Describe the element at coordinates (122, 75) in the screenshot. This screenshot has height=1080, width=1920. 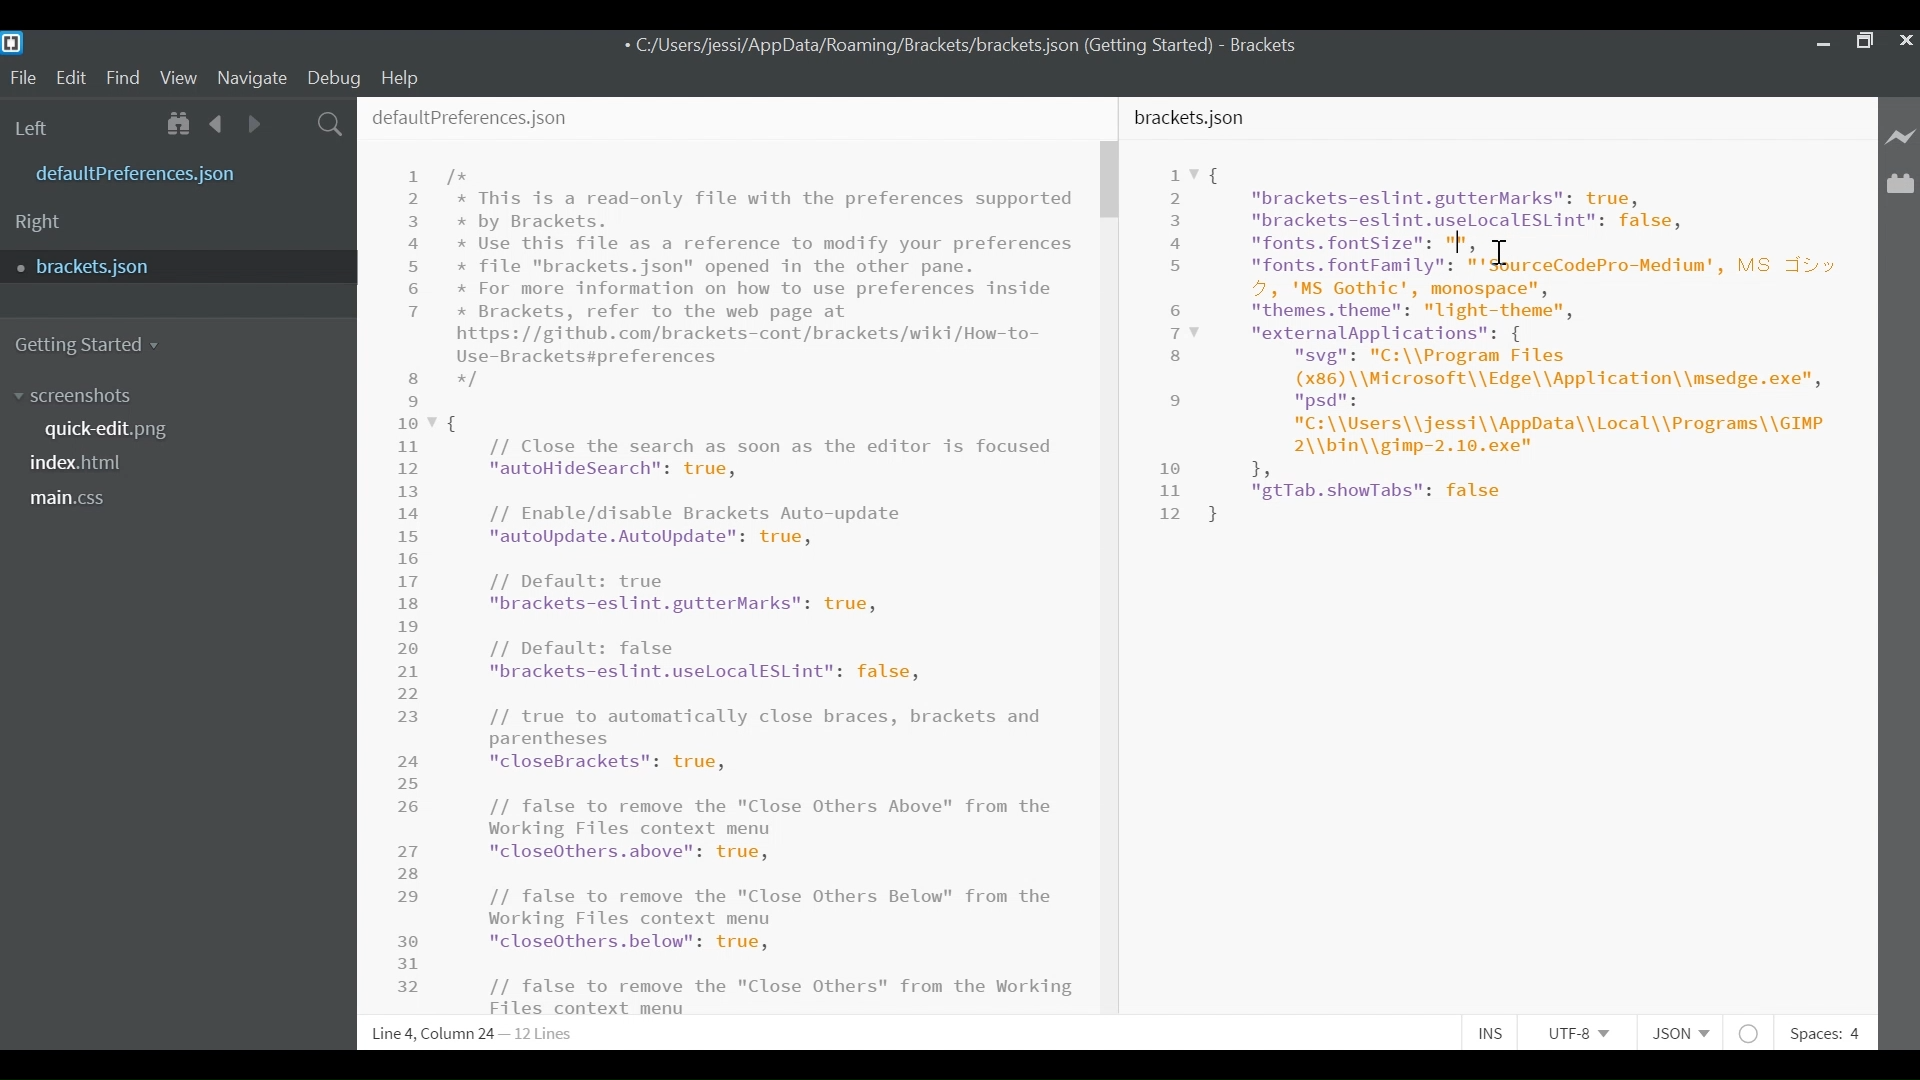
I see `Find` at that location.